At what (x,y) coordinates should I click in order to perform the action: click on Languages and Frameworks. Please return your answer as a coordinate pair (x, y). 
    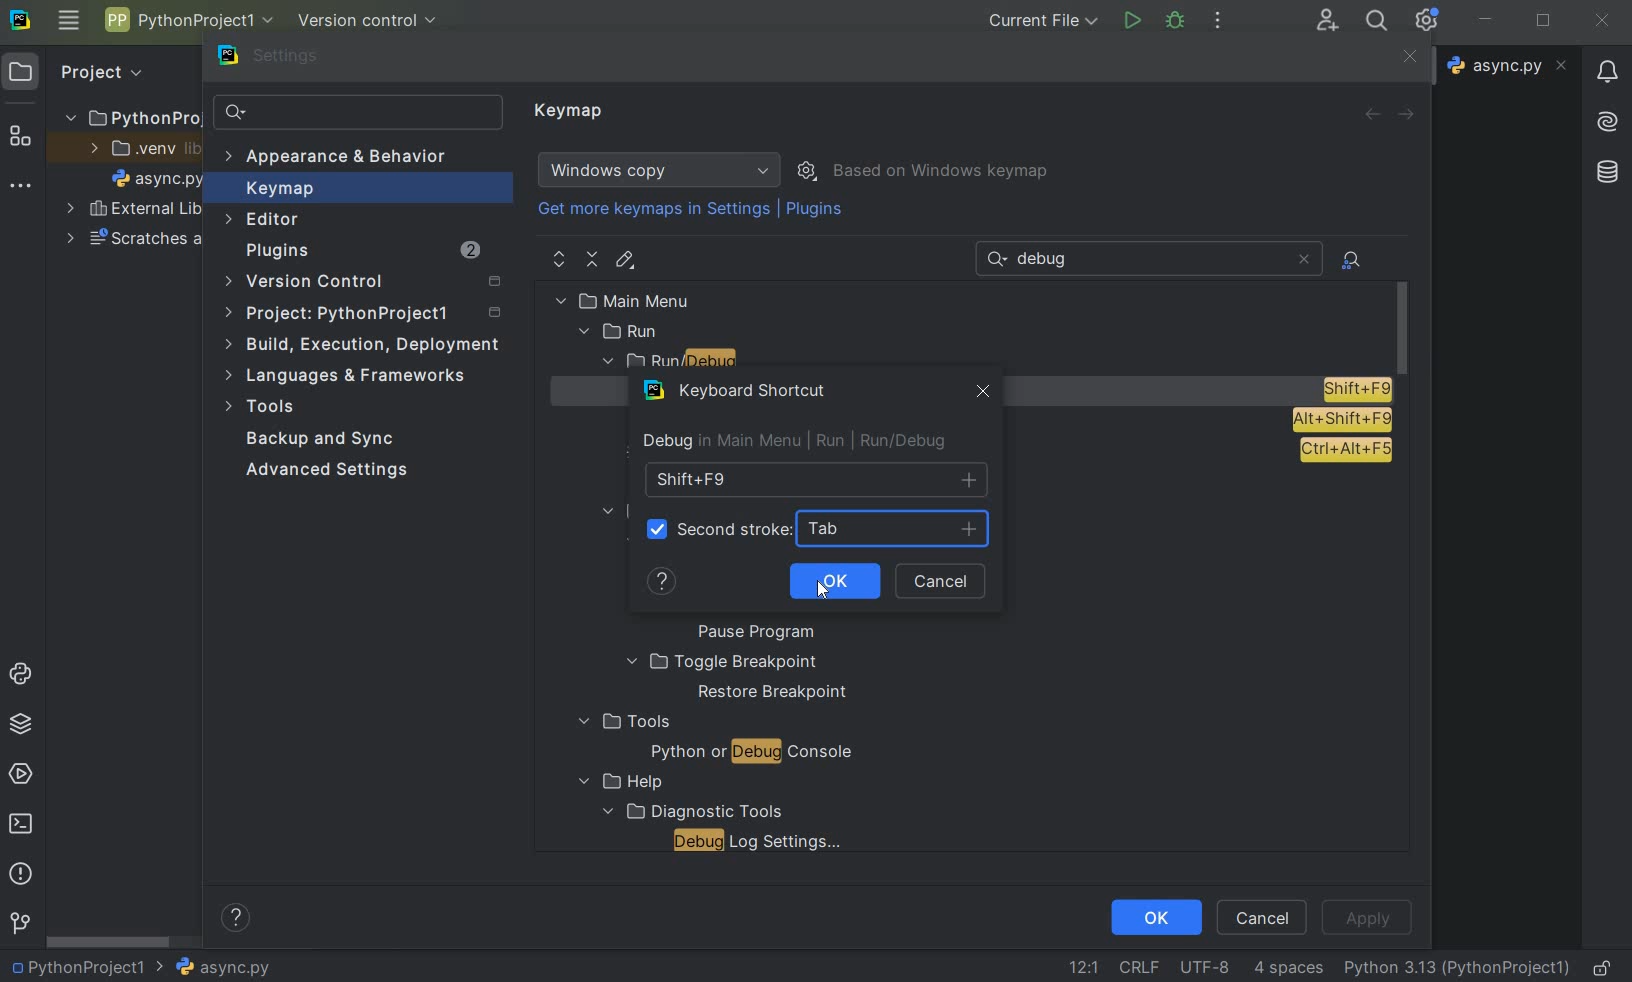
    Looking at the image, I should click on (352, 376).